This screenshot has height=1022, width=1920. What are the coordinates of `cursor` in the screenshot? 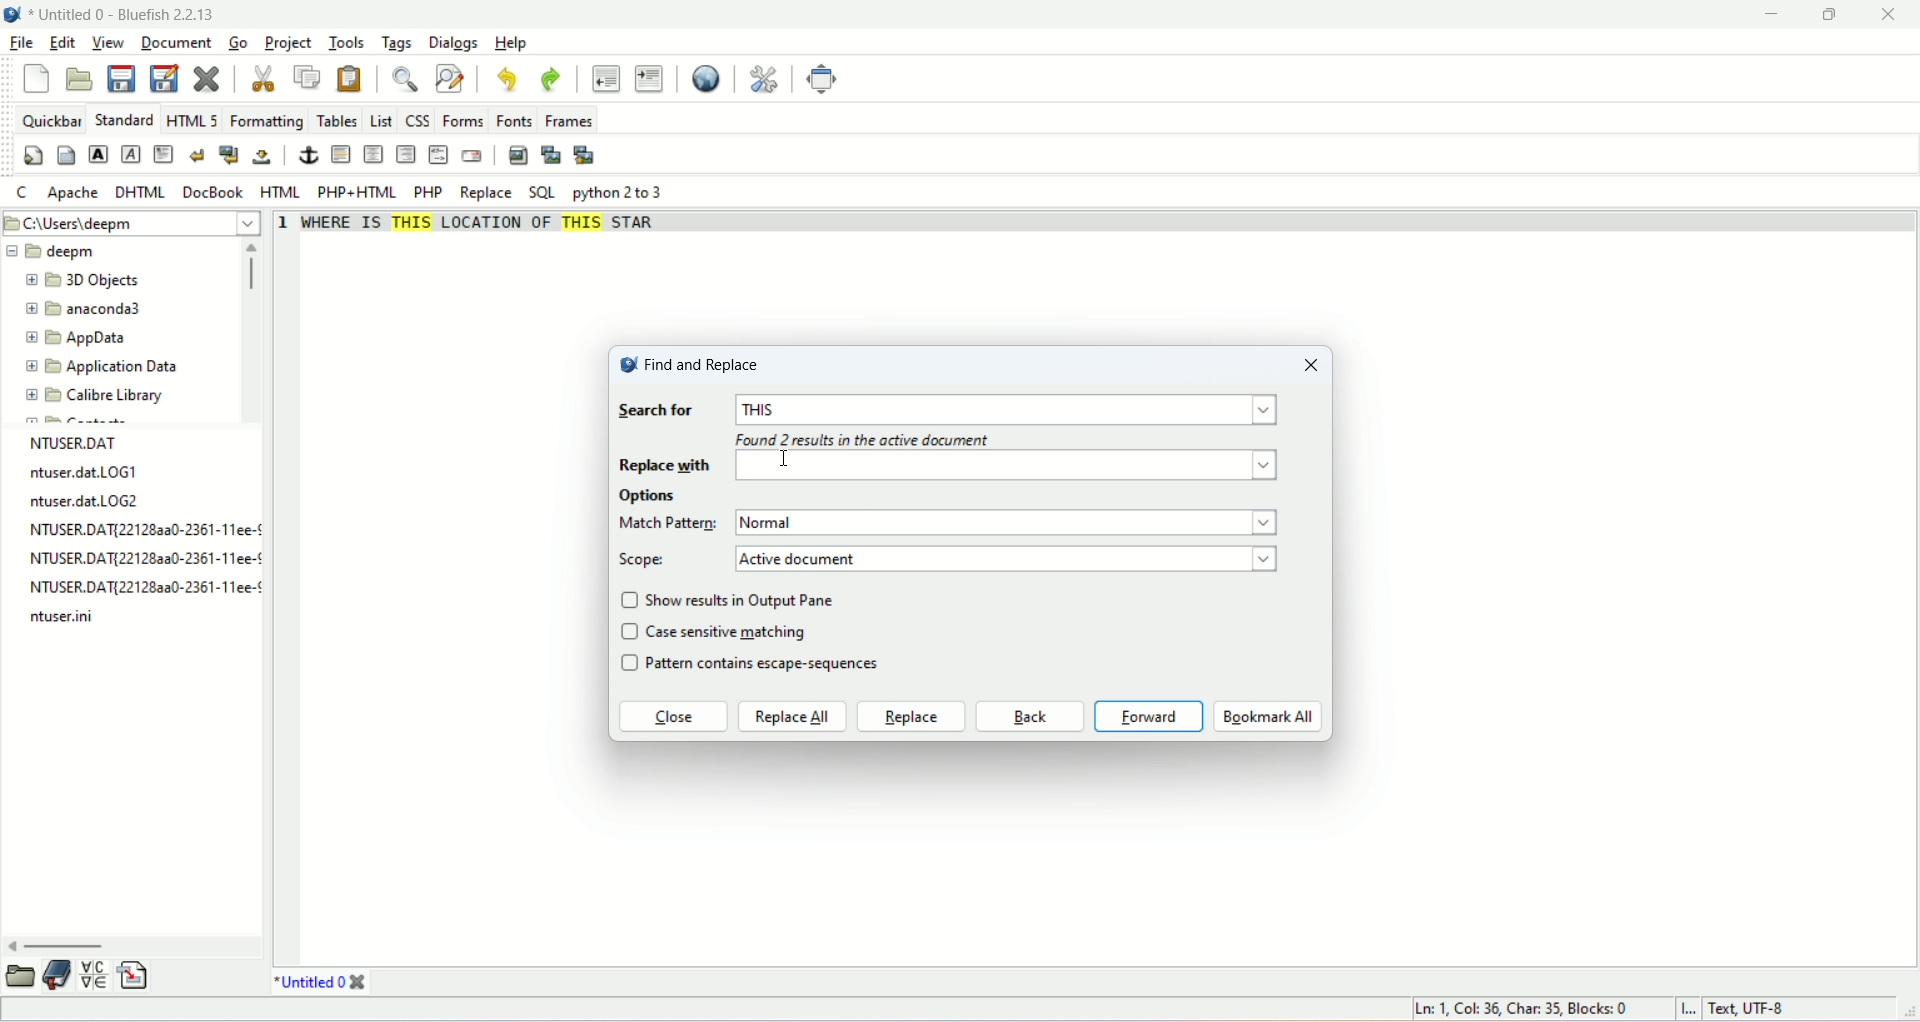 It's located at (780, 459).